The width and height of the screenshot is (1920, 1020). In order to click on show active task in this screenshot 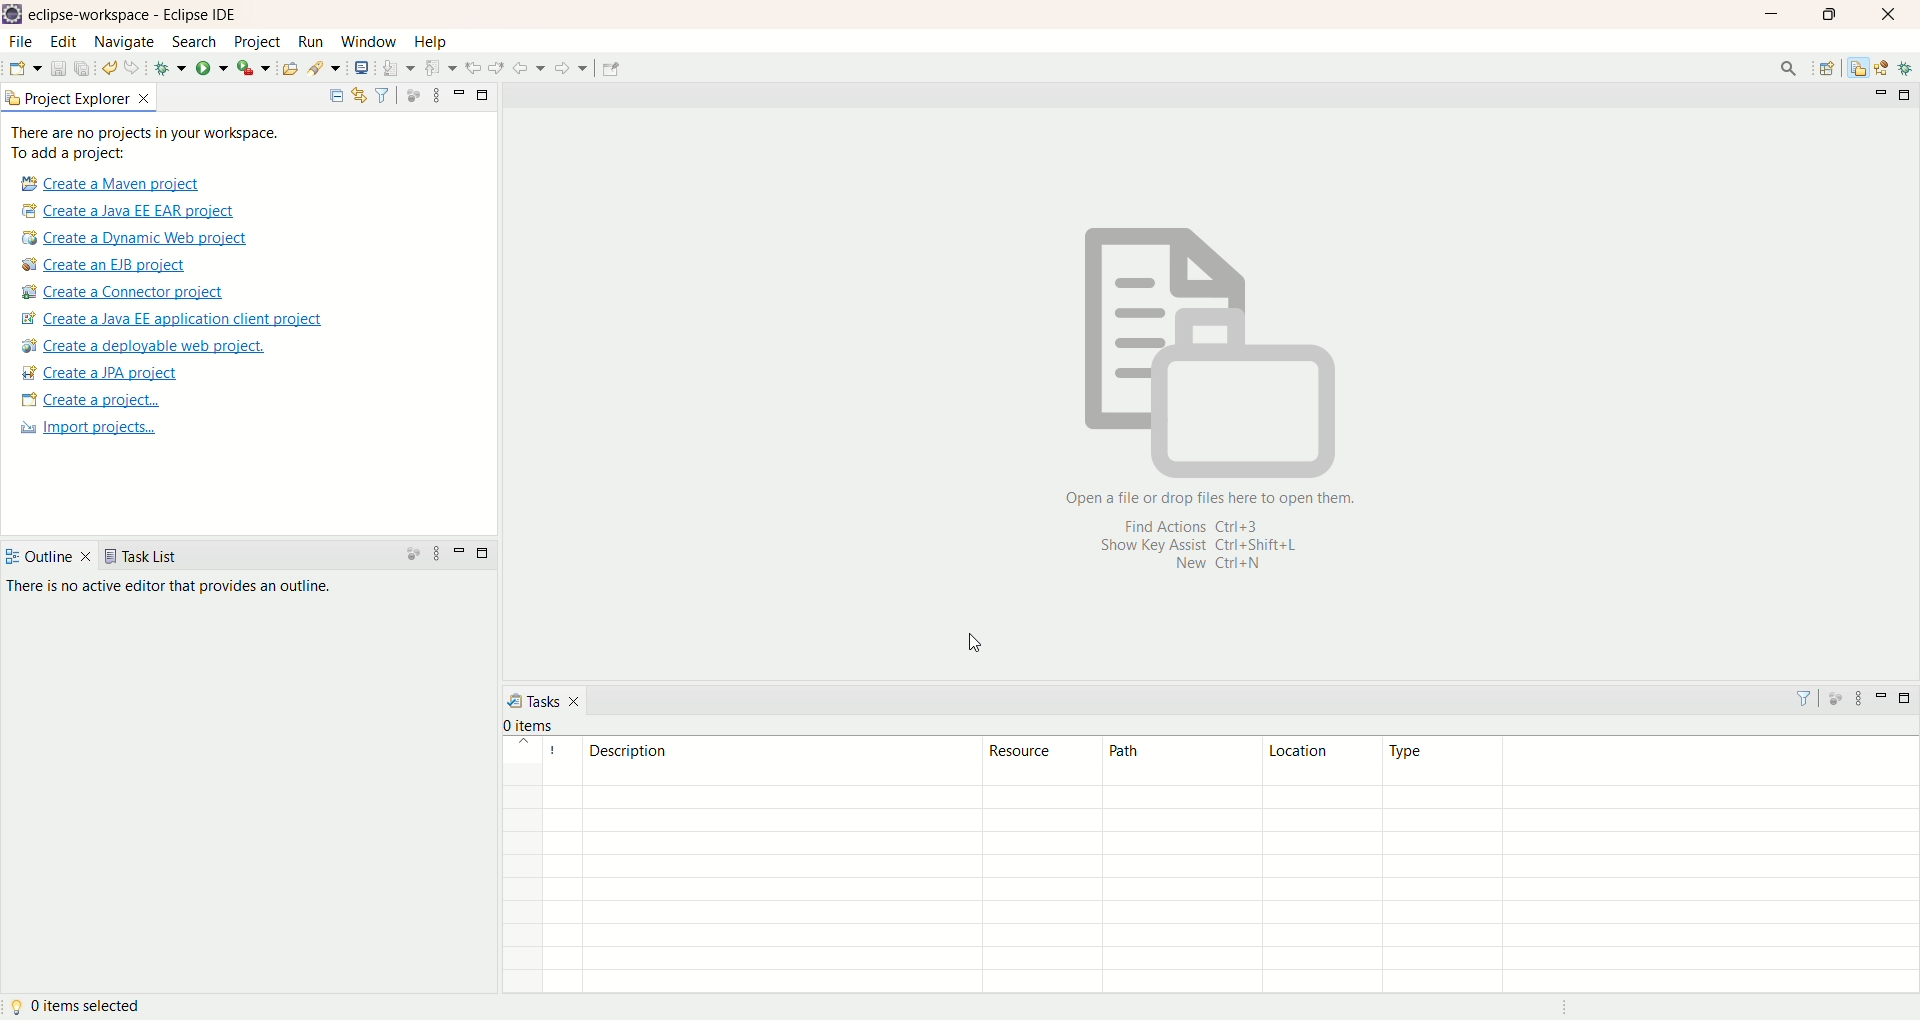, I will do `click(1837, 700)`.